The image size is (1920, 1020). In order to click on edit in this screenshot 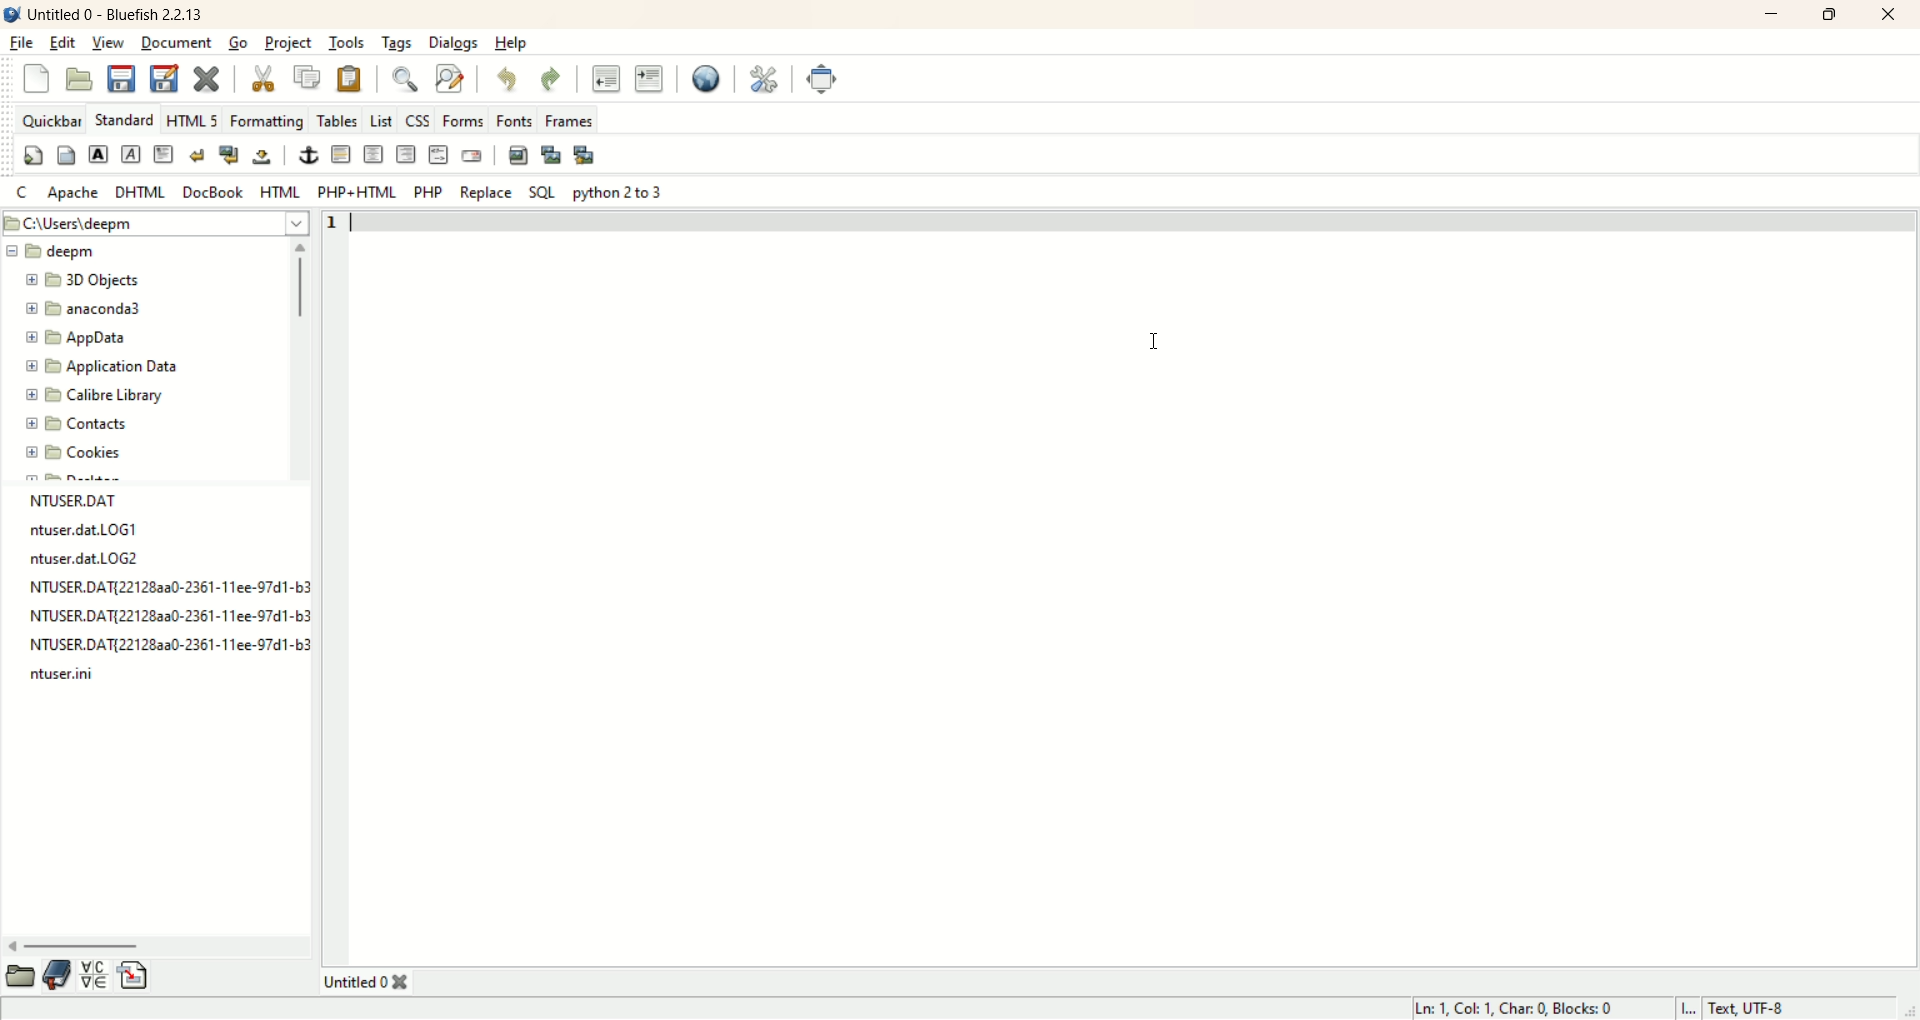, I will do `click(65, 42)`.